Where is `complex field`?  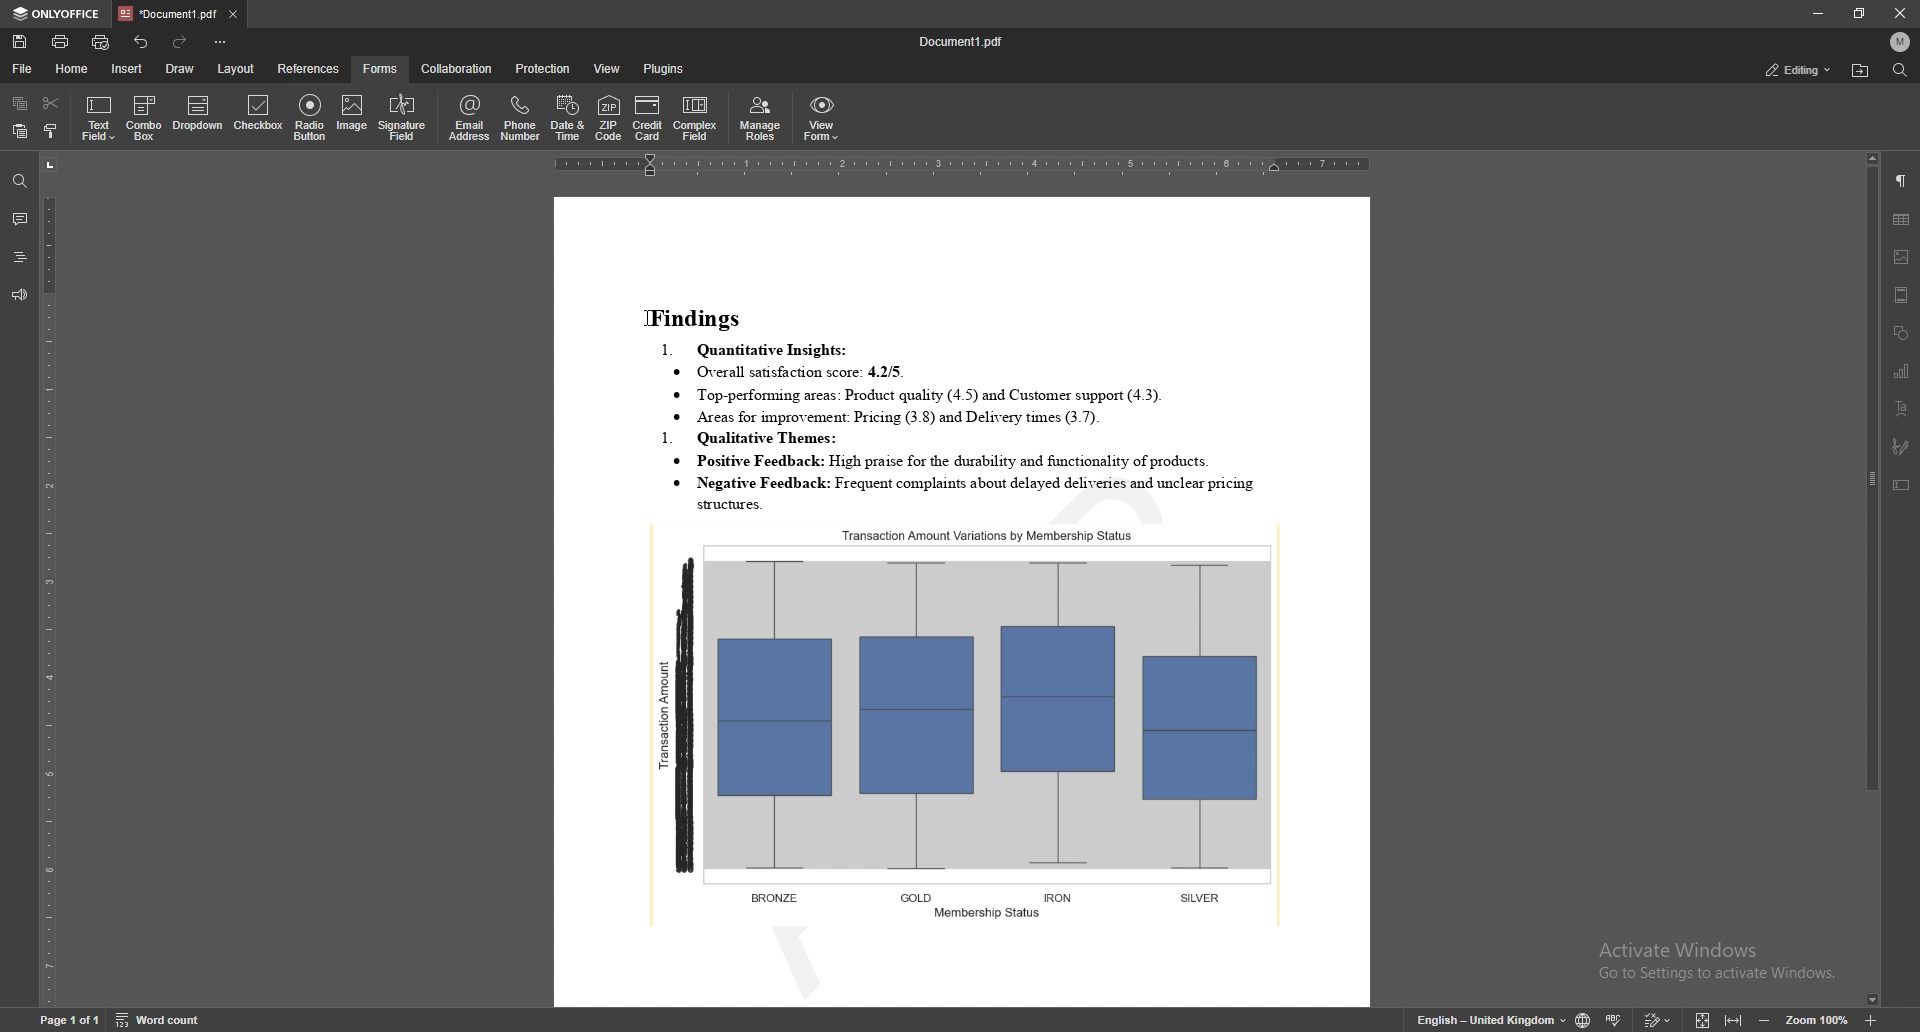
complex field is located at coordinates (697, 120).